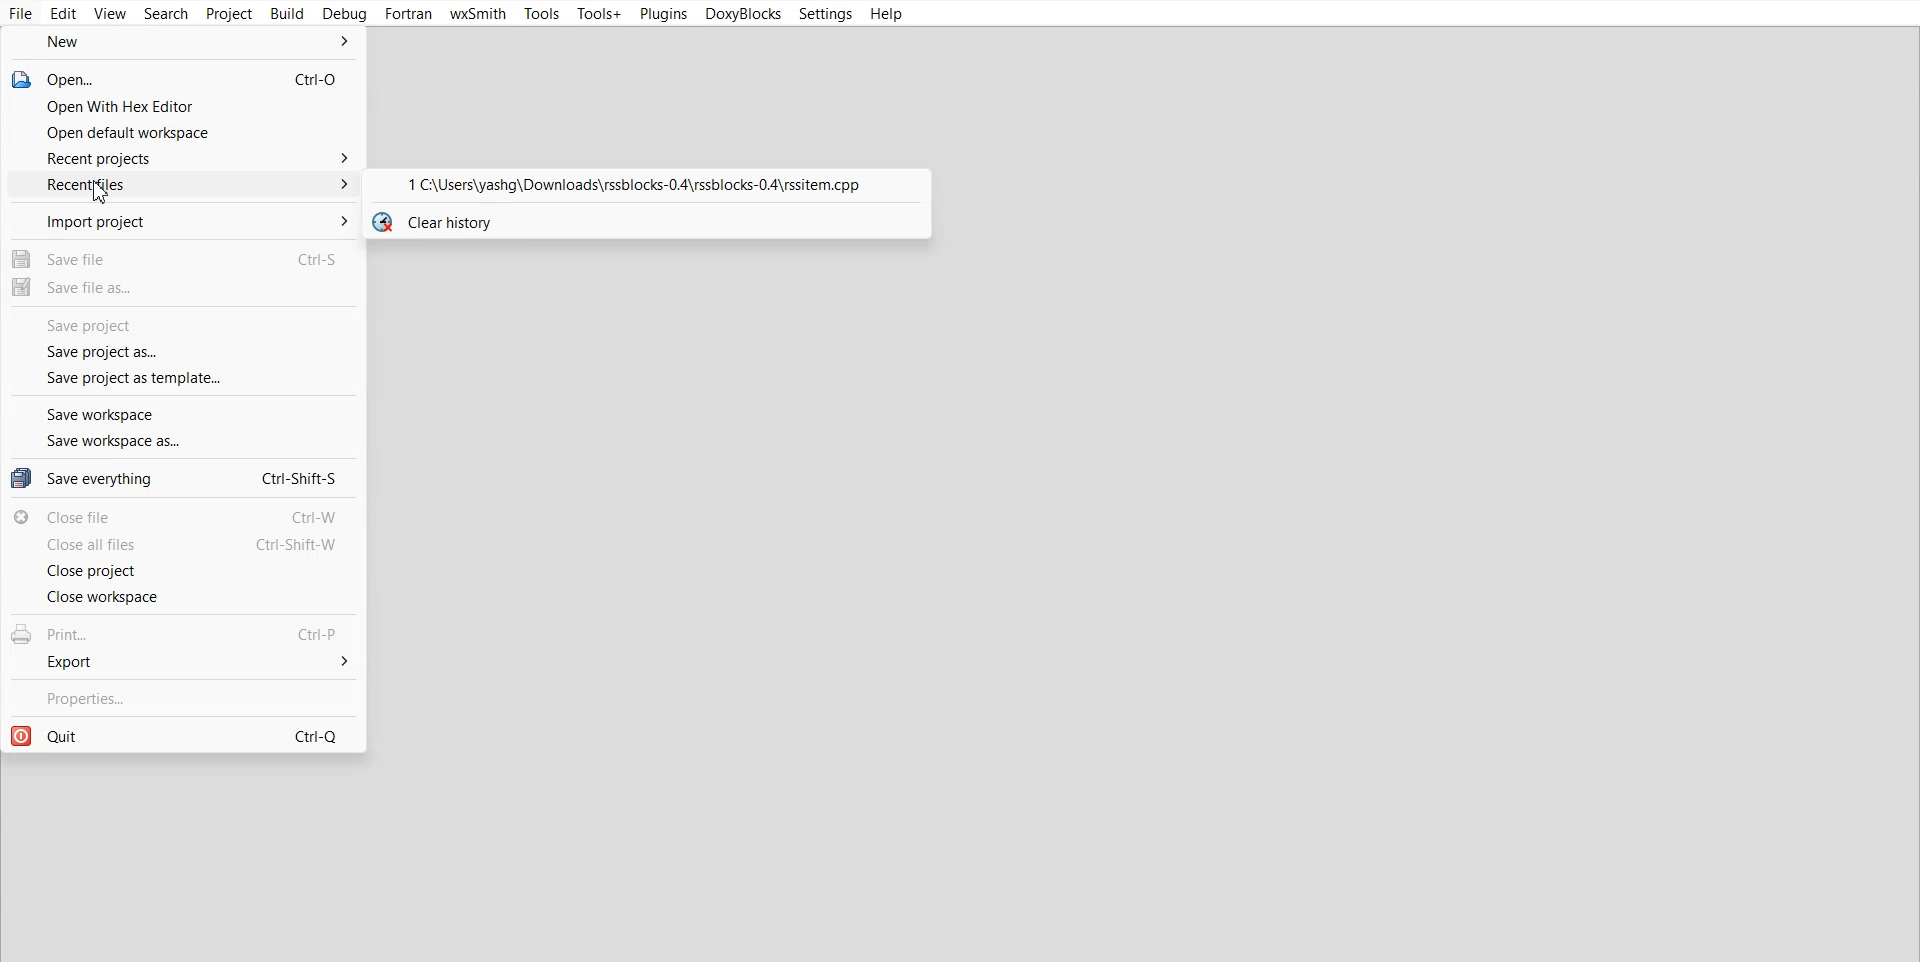  Describe the element at coordinates (409, 14) in the screenshot. I see `Fortran` at that location.